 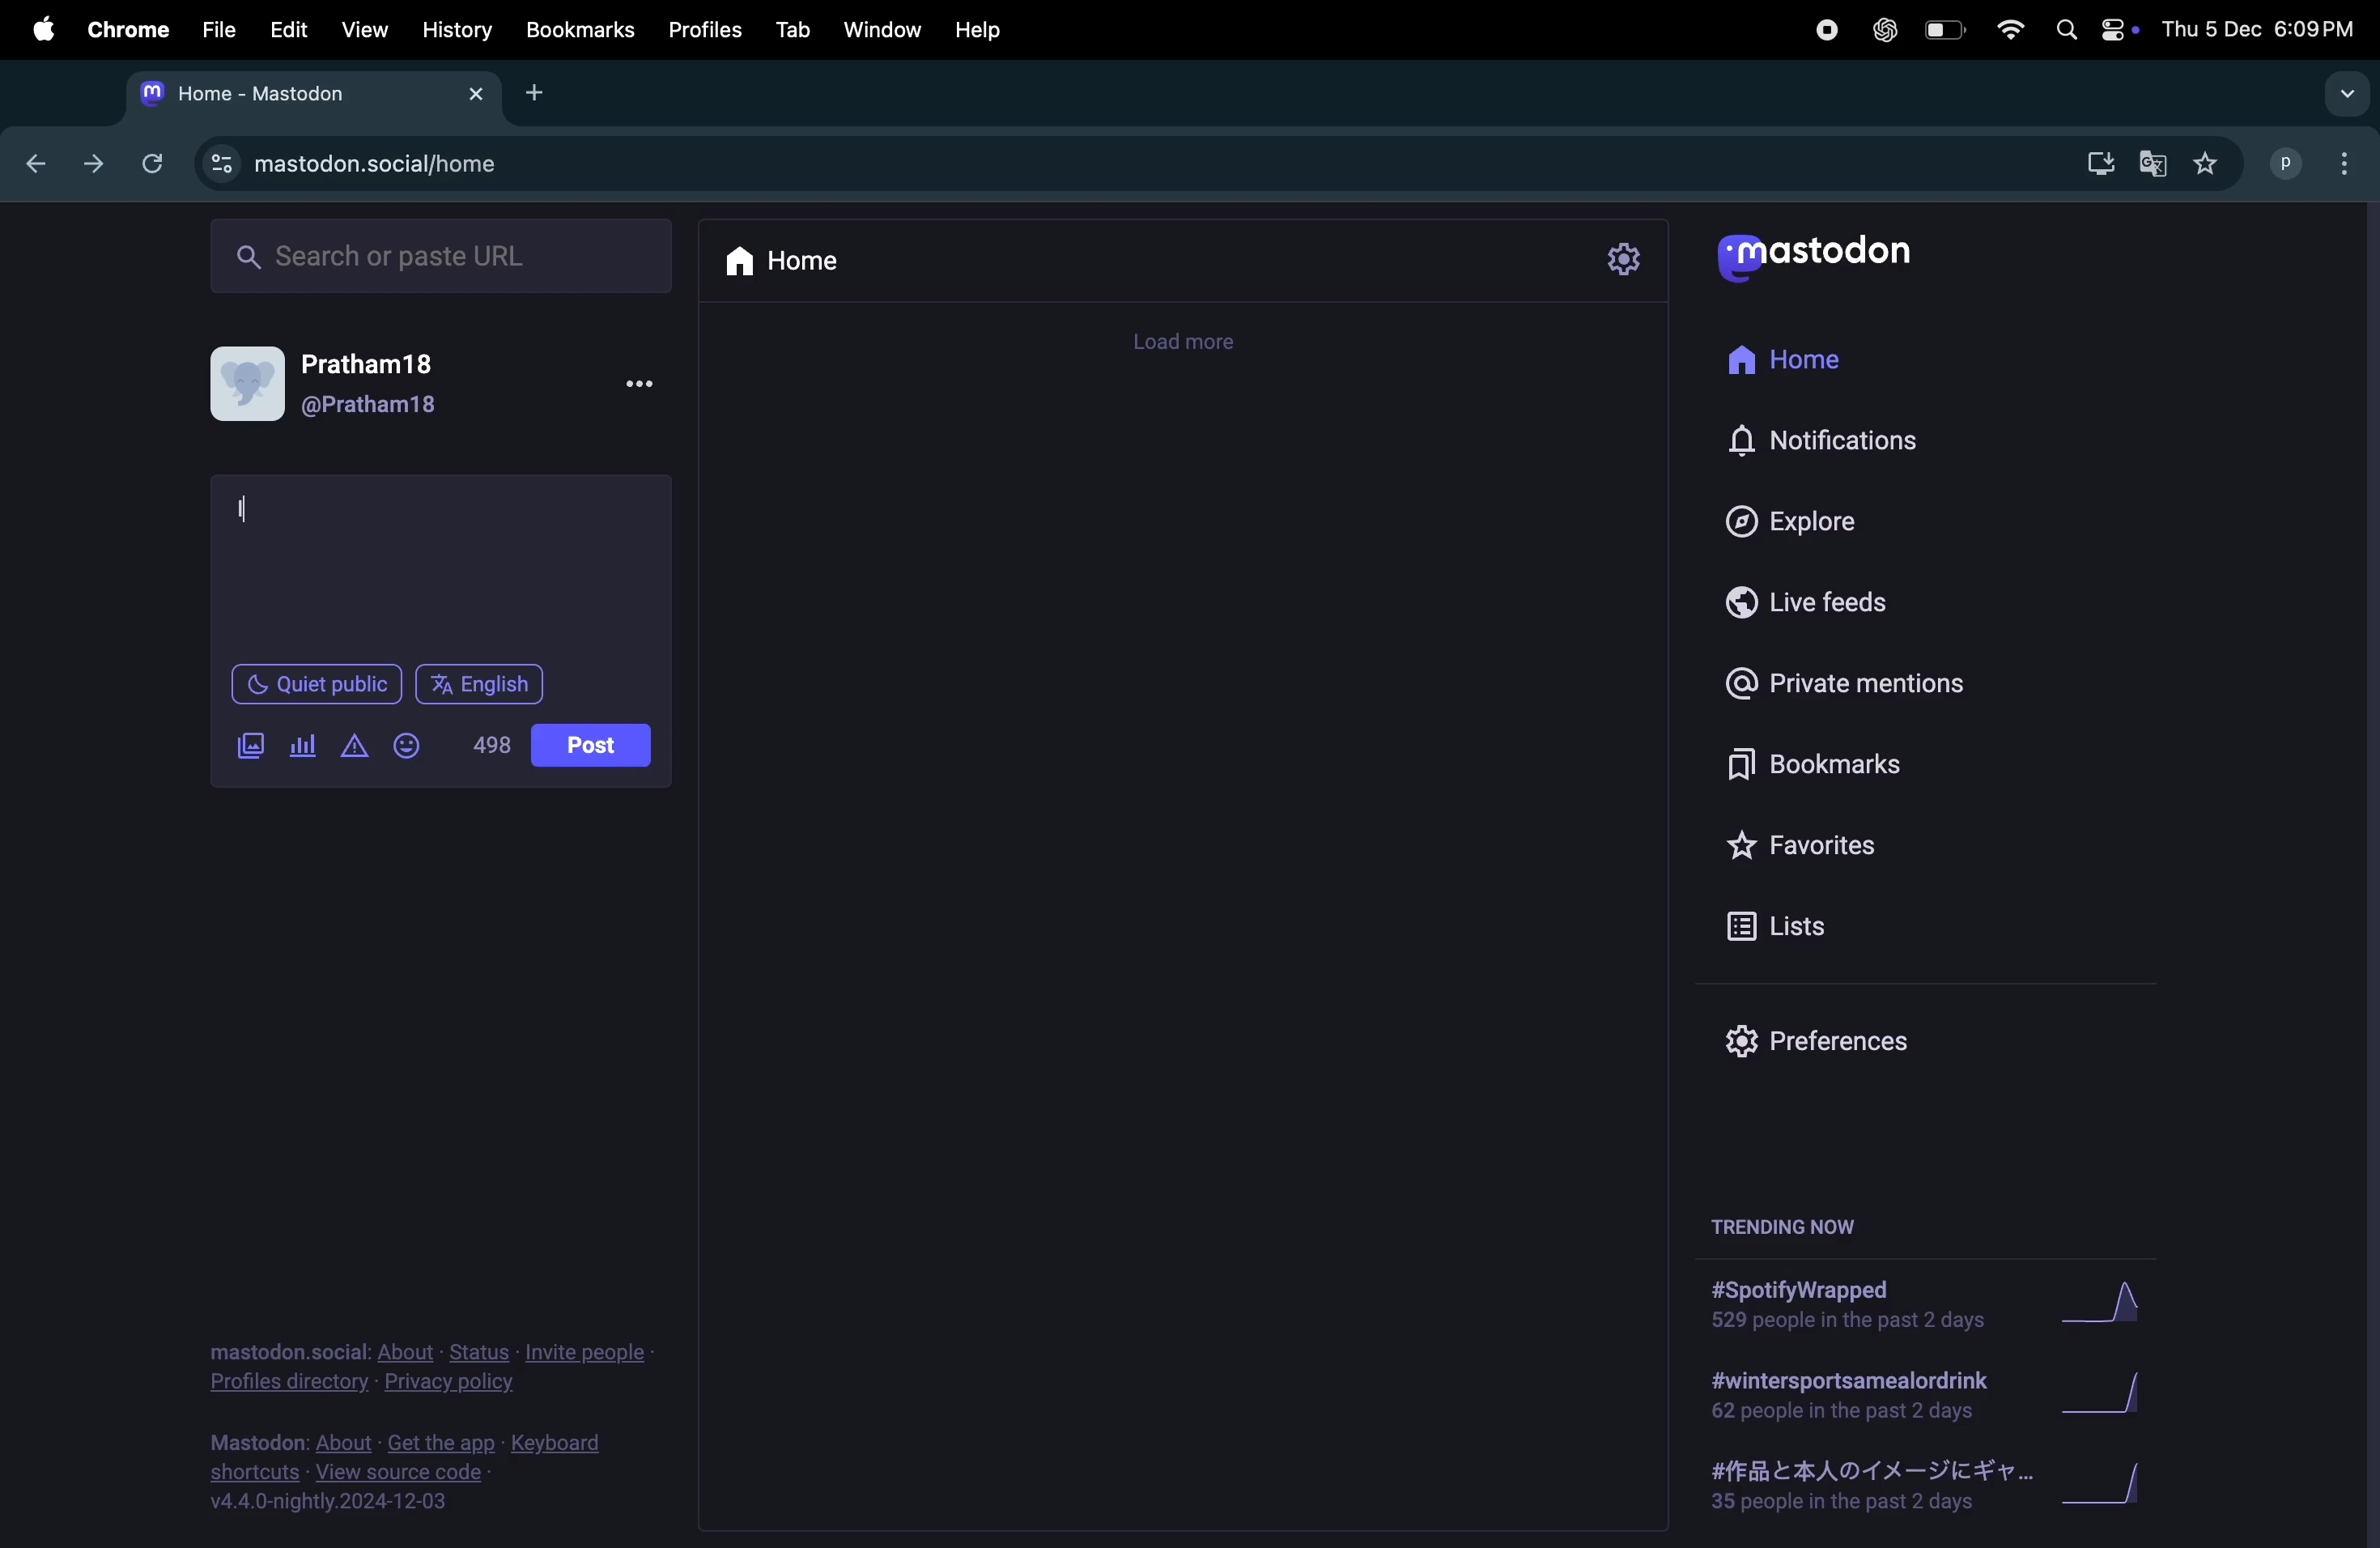 What do you see at coordinates (1860, 1489) in the screenshot?
I see `#japanese` at bounding box center [1860, 1489].